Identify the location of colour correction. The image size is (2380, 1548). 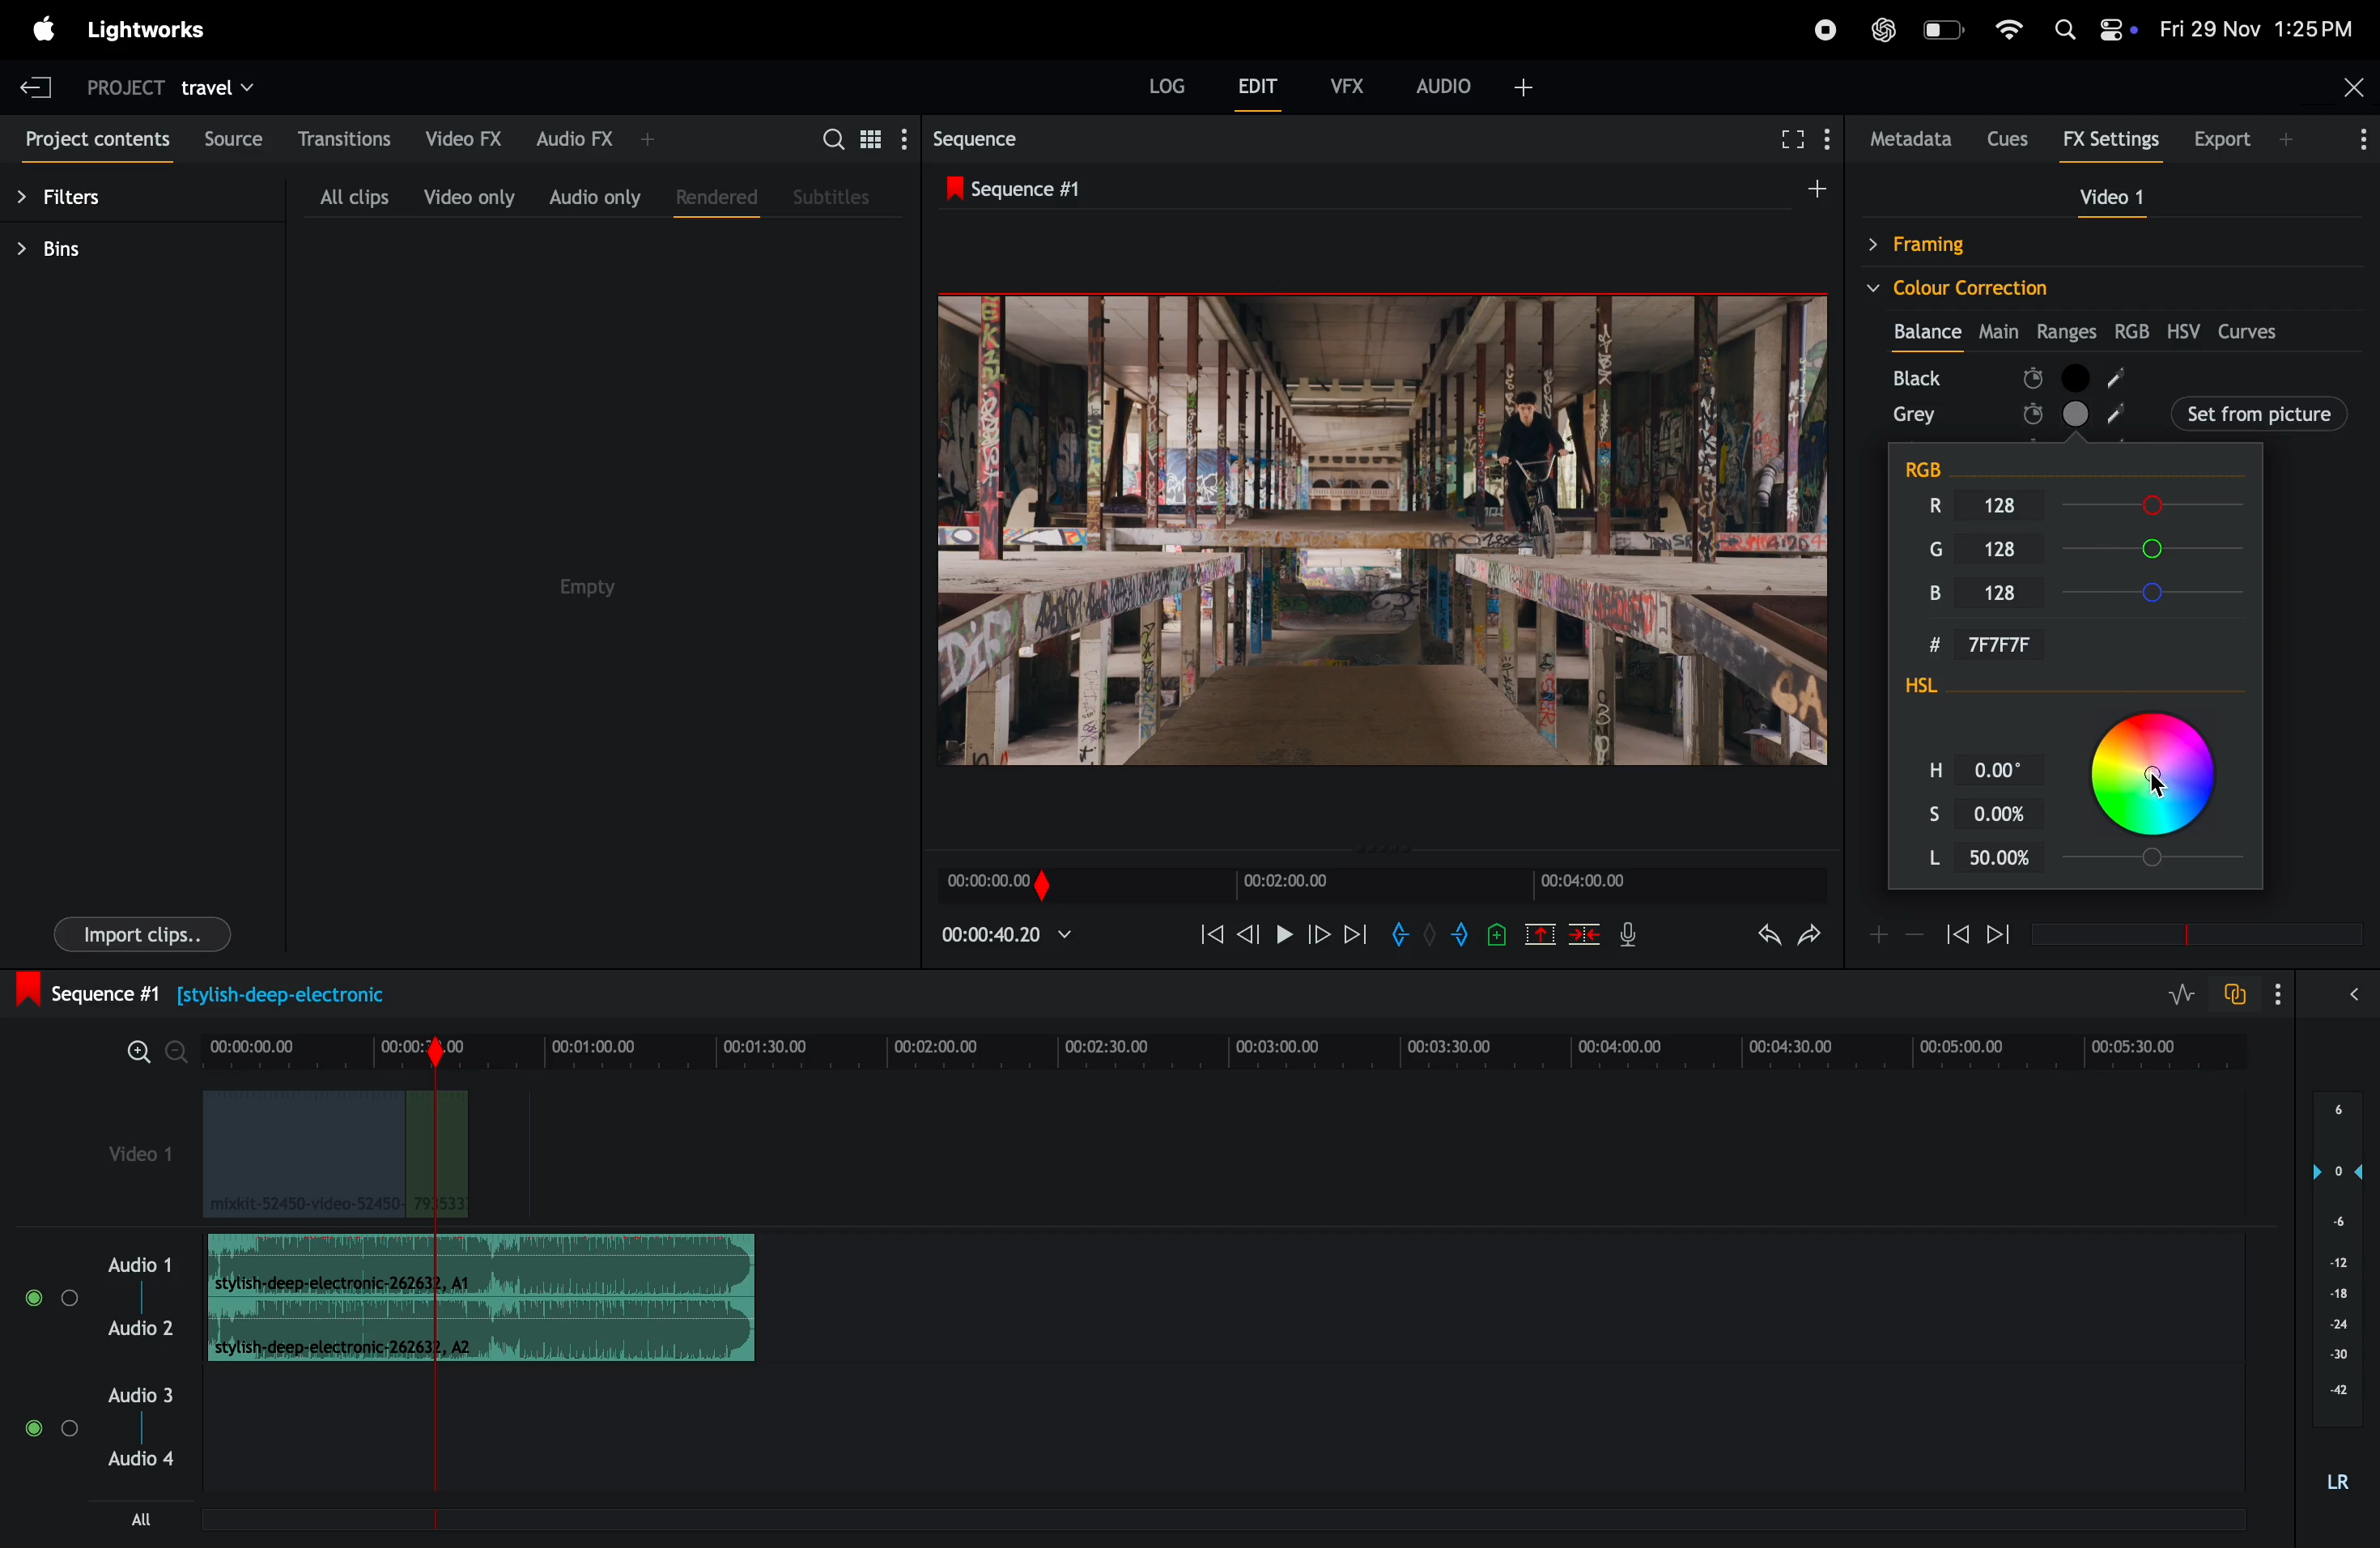
(2092, 286).